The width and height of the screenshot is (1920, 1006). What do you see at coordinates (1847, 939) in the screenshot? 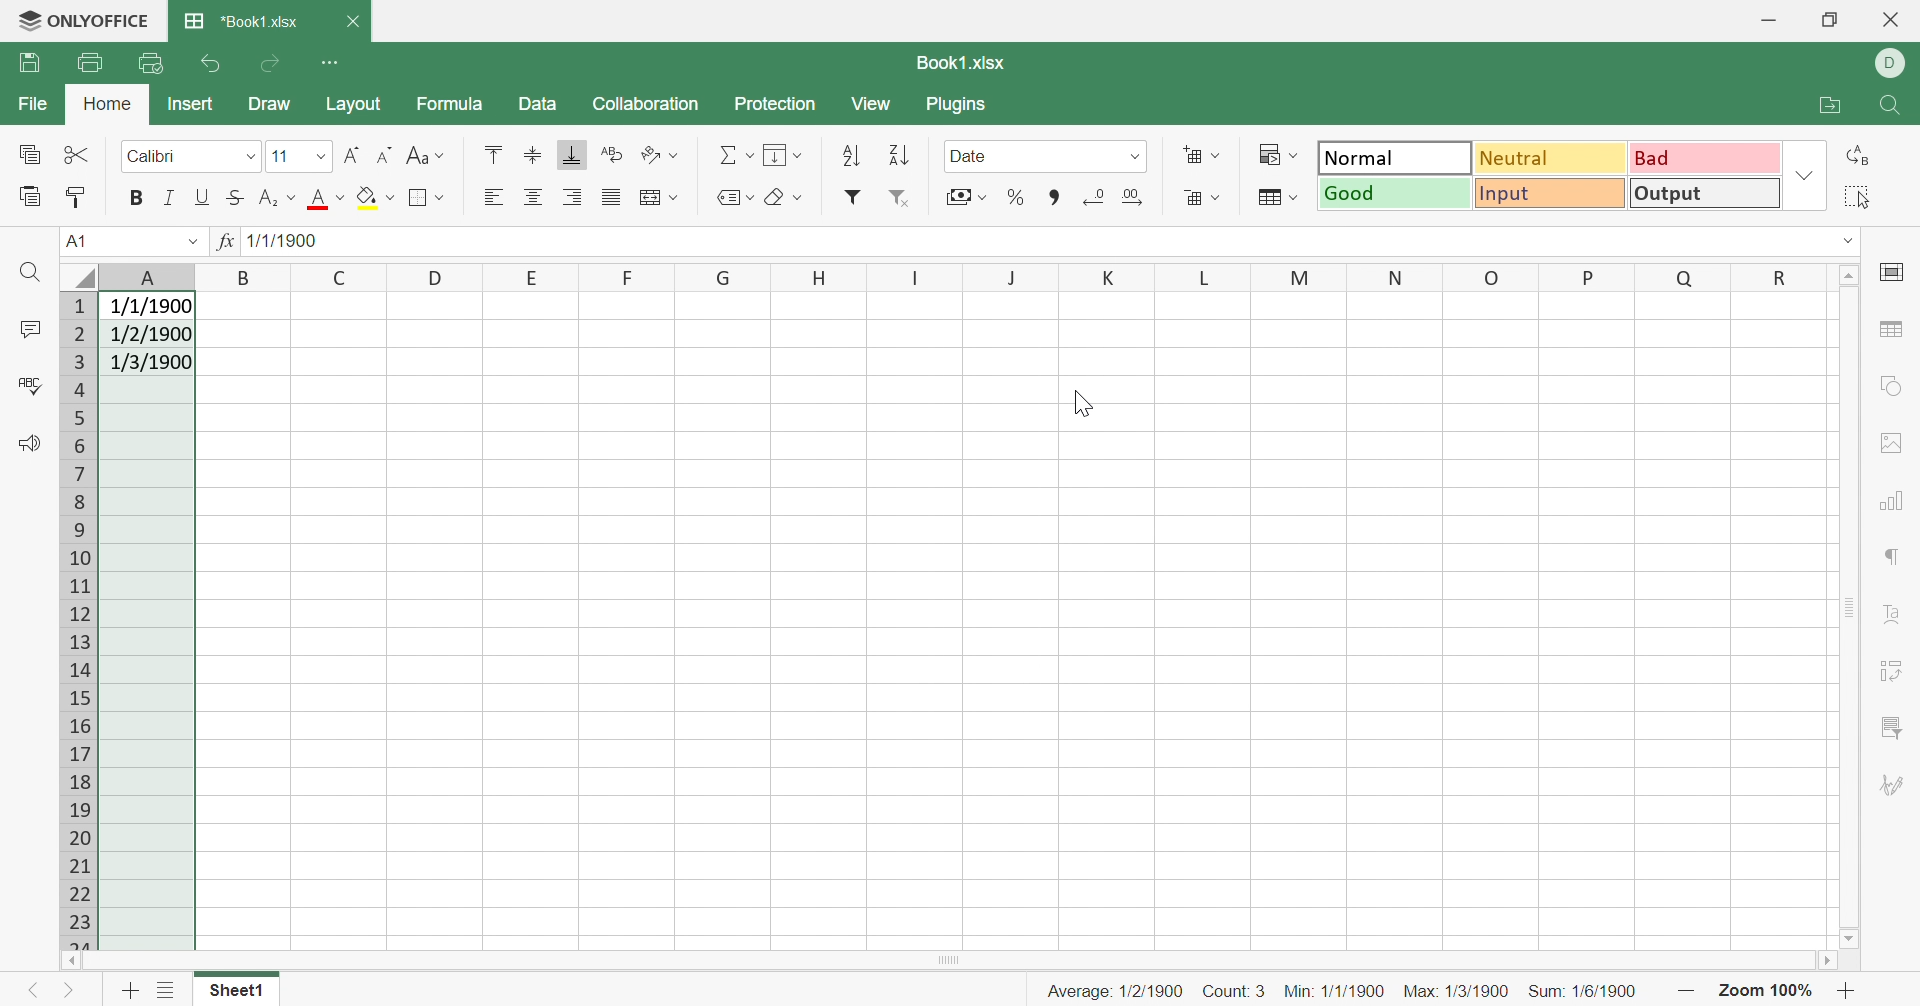
I see `Scroll down` at bounding box center [1847, 939].